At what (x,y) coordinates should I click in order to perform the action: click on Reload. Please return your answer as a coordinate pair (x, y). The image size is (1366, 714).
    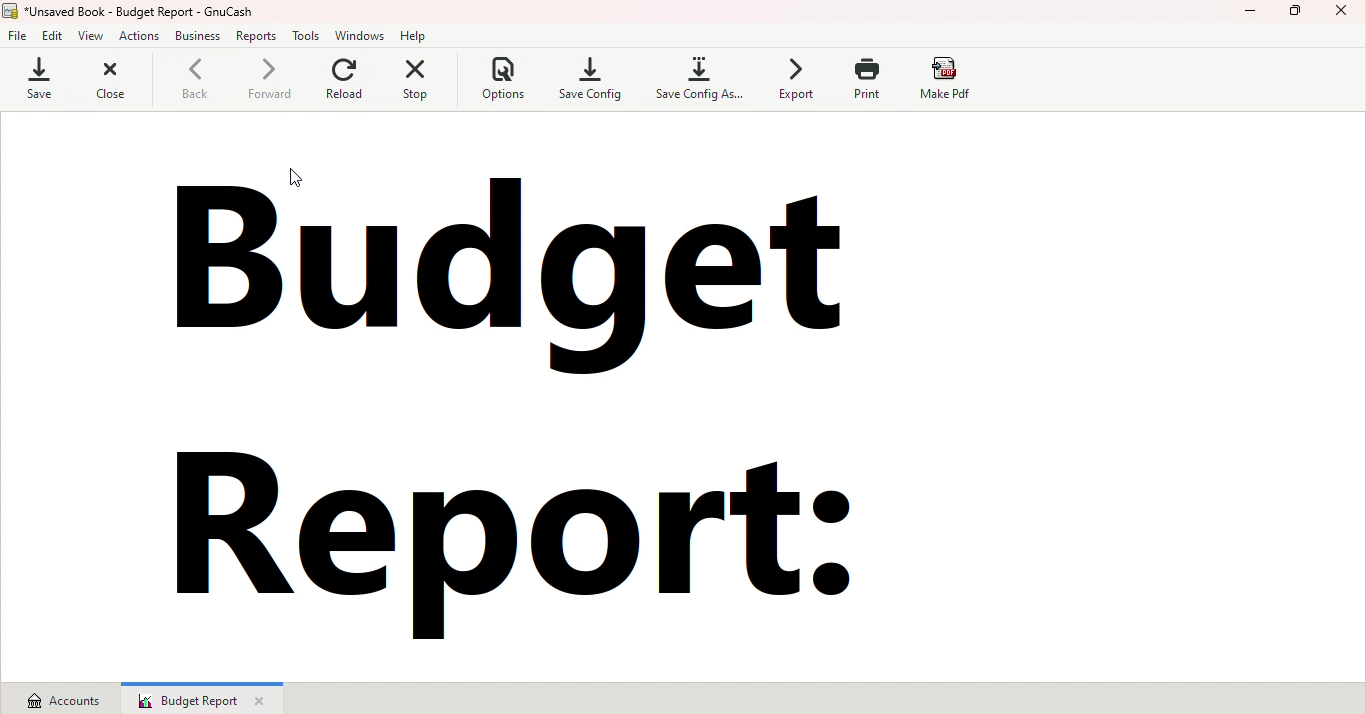
    Looking at the image, I should click on (343, 81).